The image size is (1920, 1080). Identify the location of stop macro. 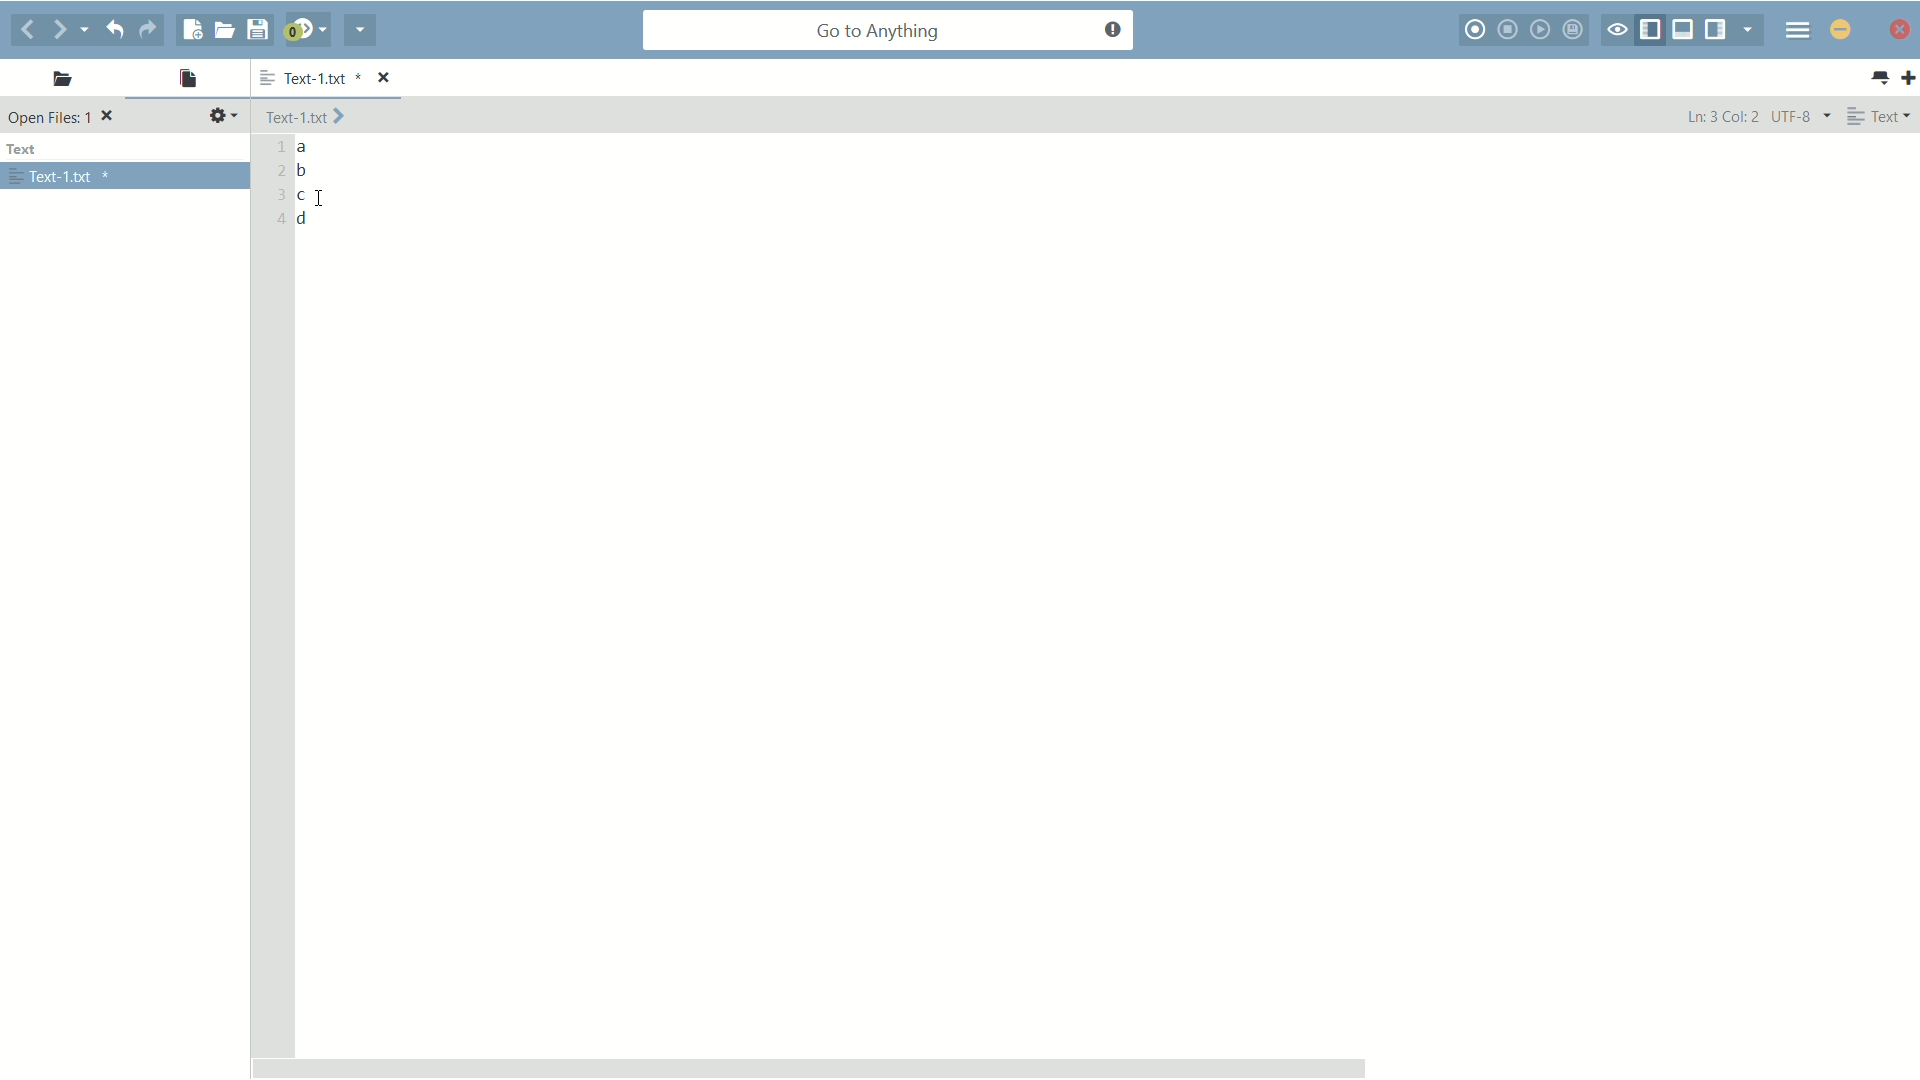
(1511, 29).